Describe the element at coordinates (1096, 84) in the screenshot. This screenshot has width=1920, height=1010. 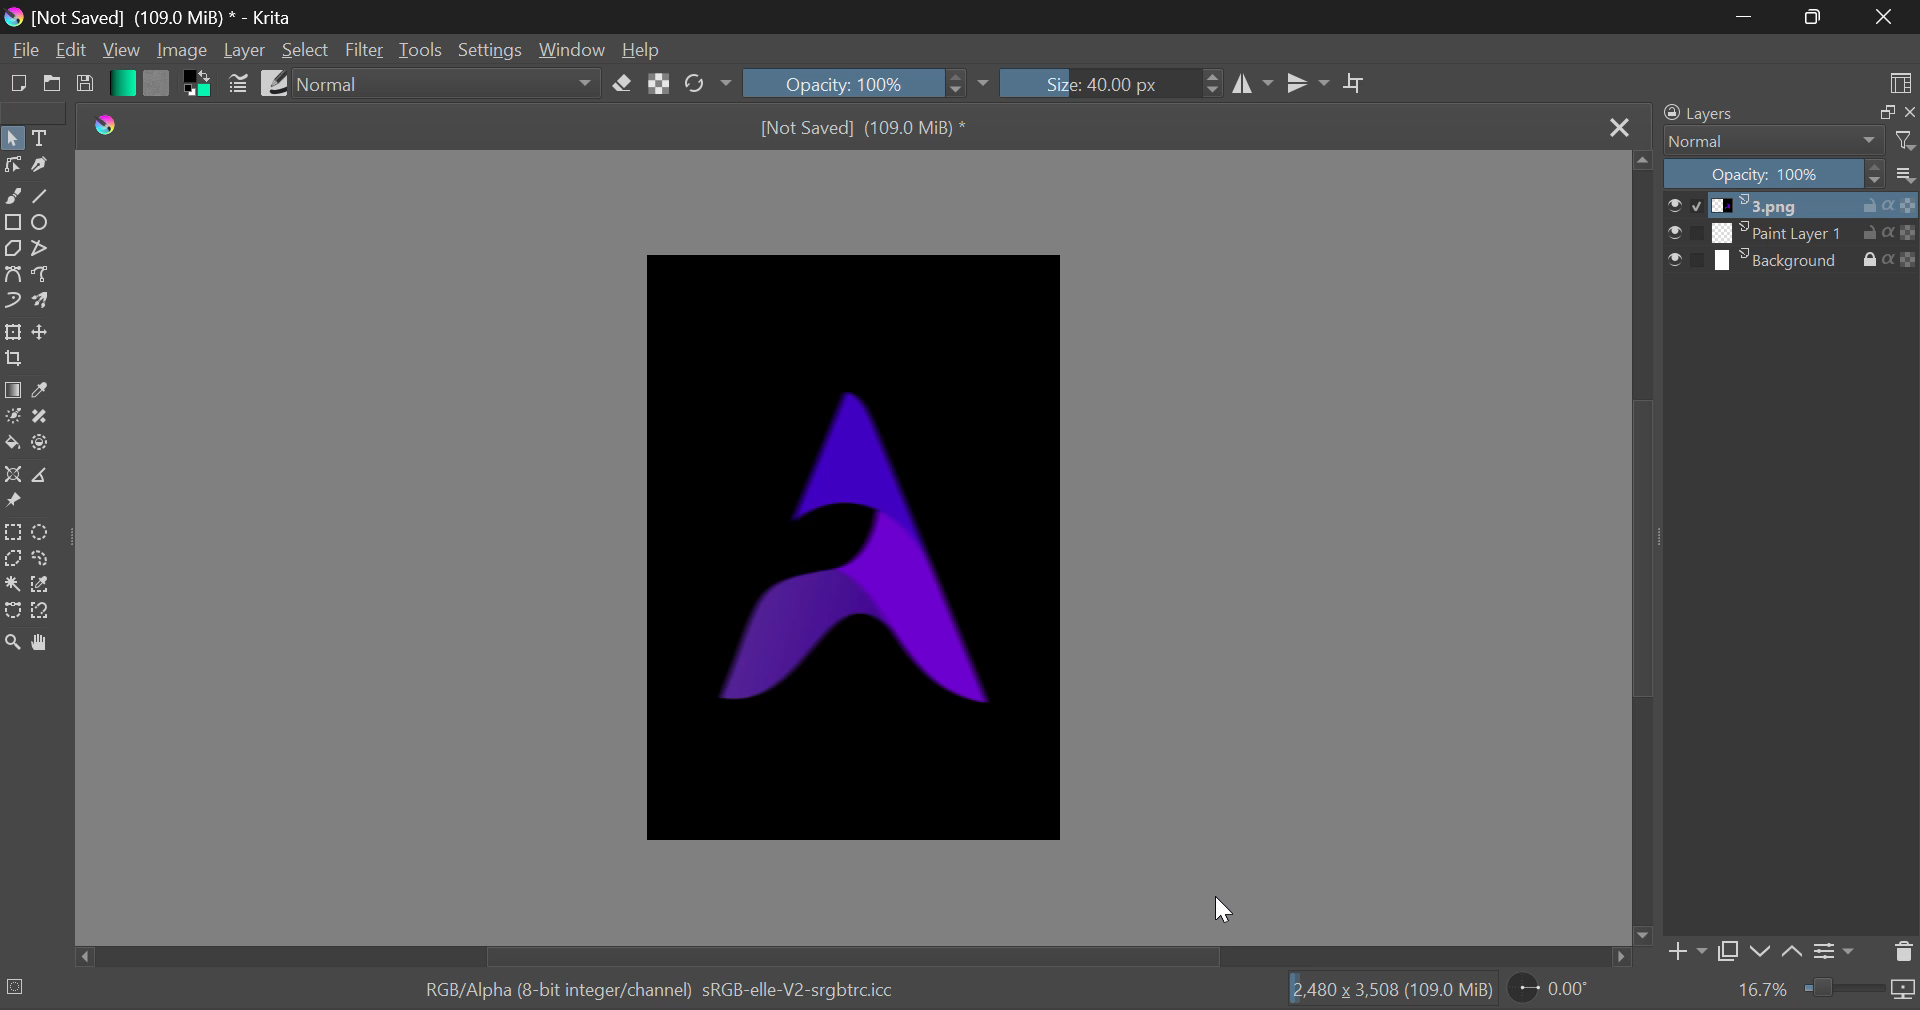
I see `Size: 40.00 px` at that location.